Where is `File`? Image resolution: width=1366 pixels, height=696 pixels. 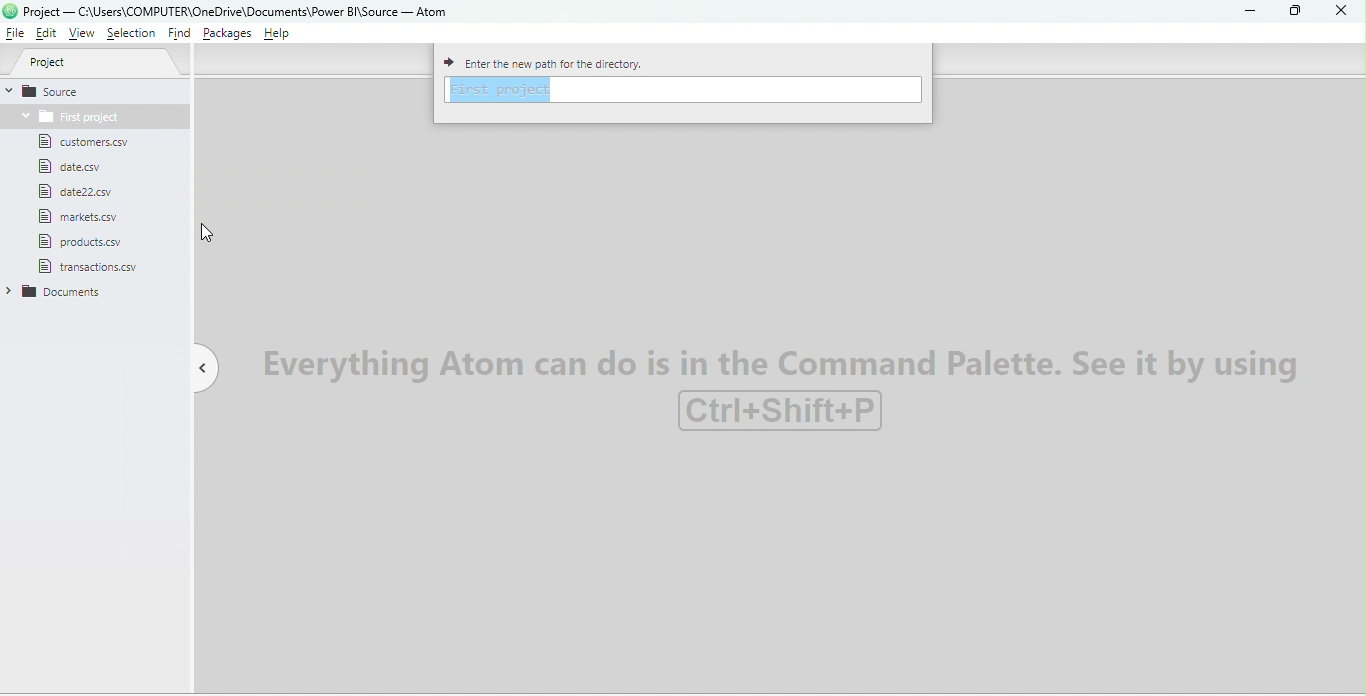
File is located at coordinates (89, 240).